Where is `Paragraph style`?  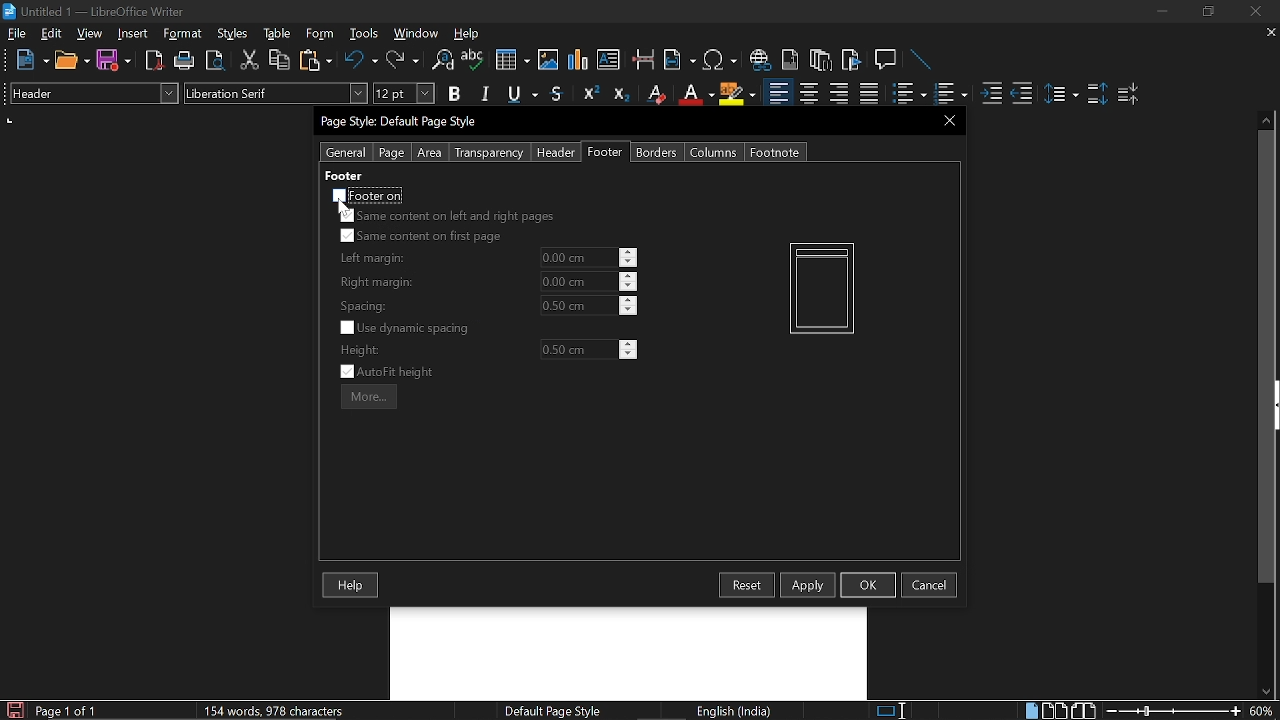
Paragraph style is located at coordinates (91, 93).